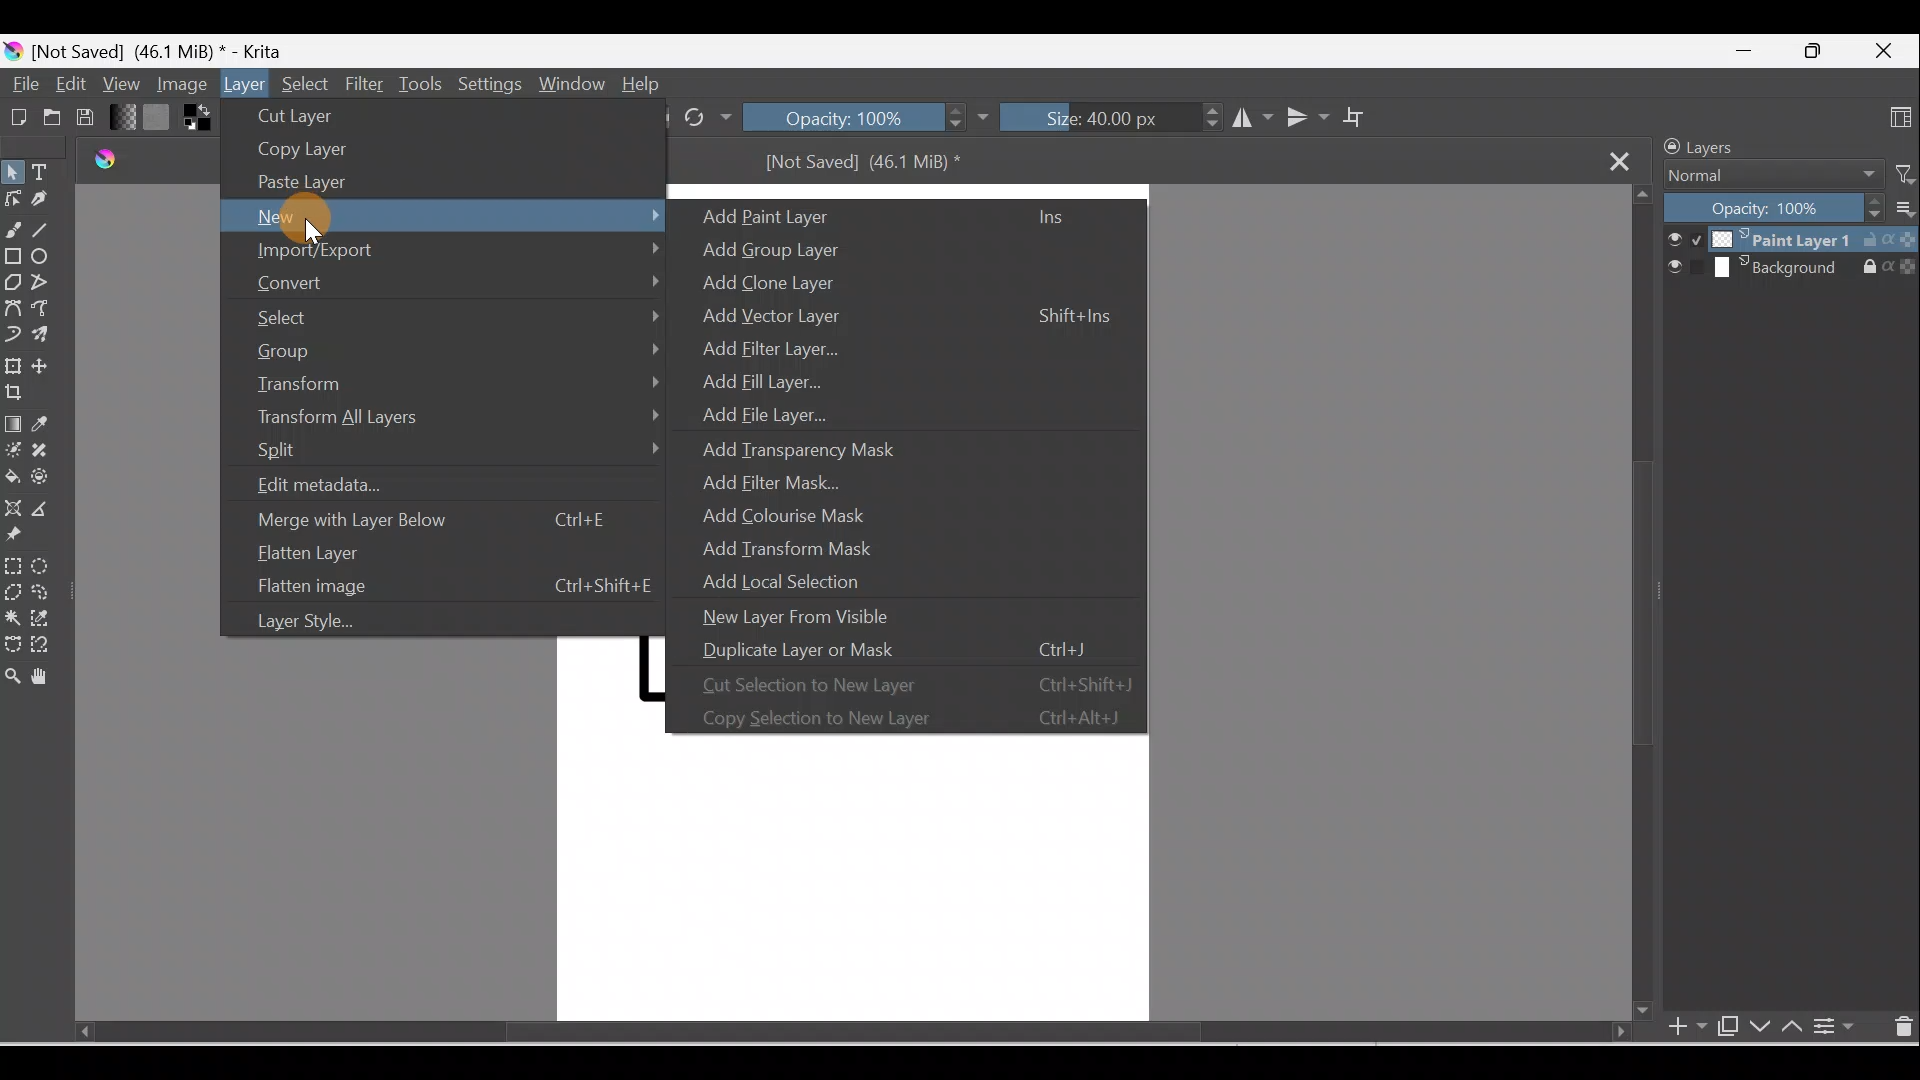 This screenshot has width=1920, height=1080. What do you see at coordinates (361, 487) in the screenshot?
I see `Edit metadata` at bounding box center [361, 487].